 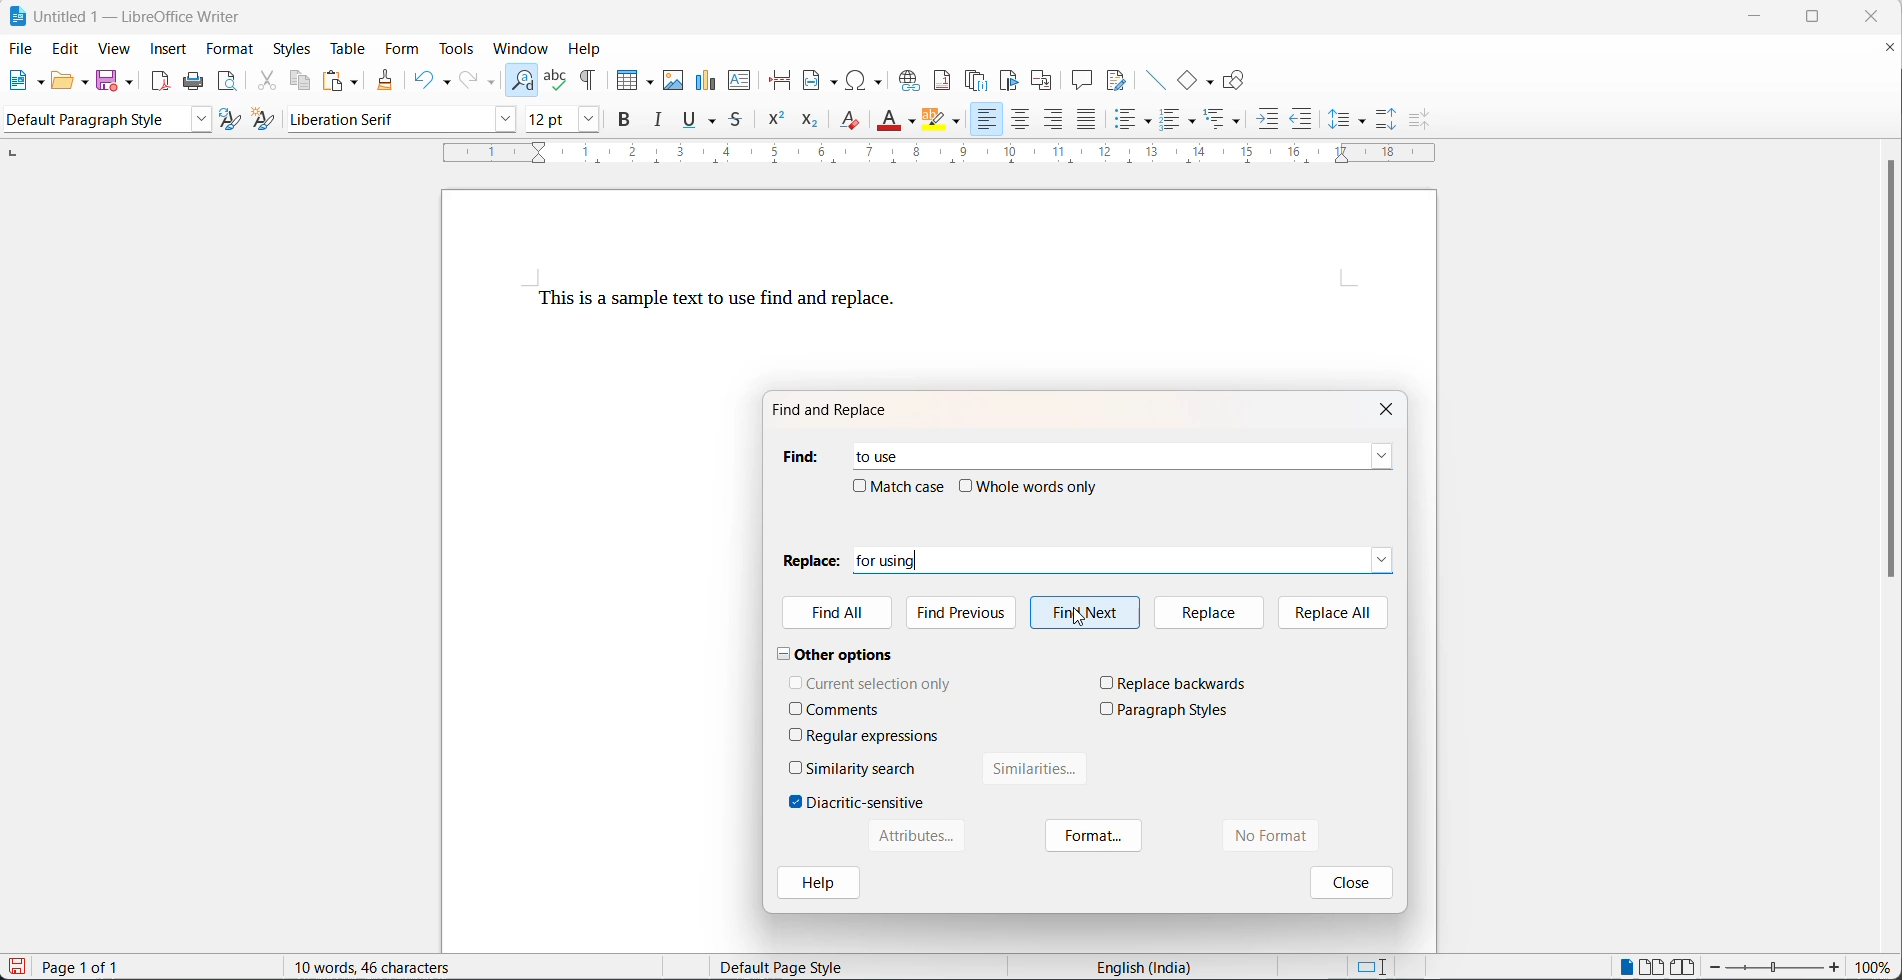 I want to click on minimize, so click(x=1764, y=15).